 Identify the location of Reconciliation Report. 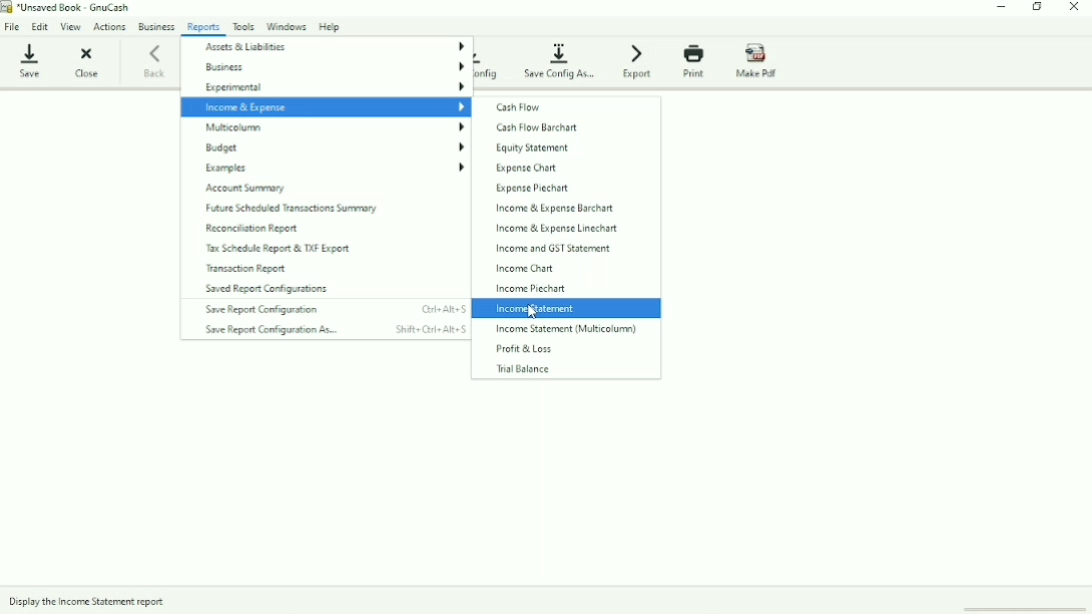
(252, 228).